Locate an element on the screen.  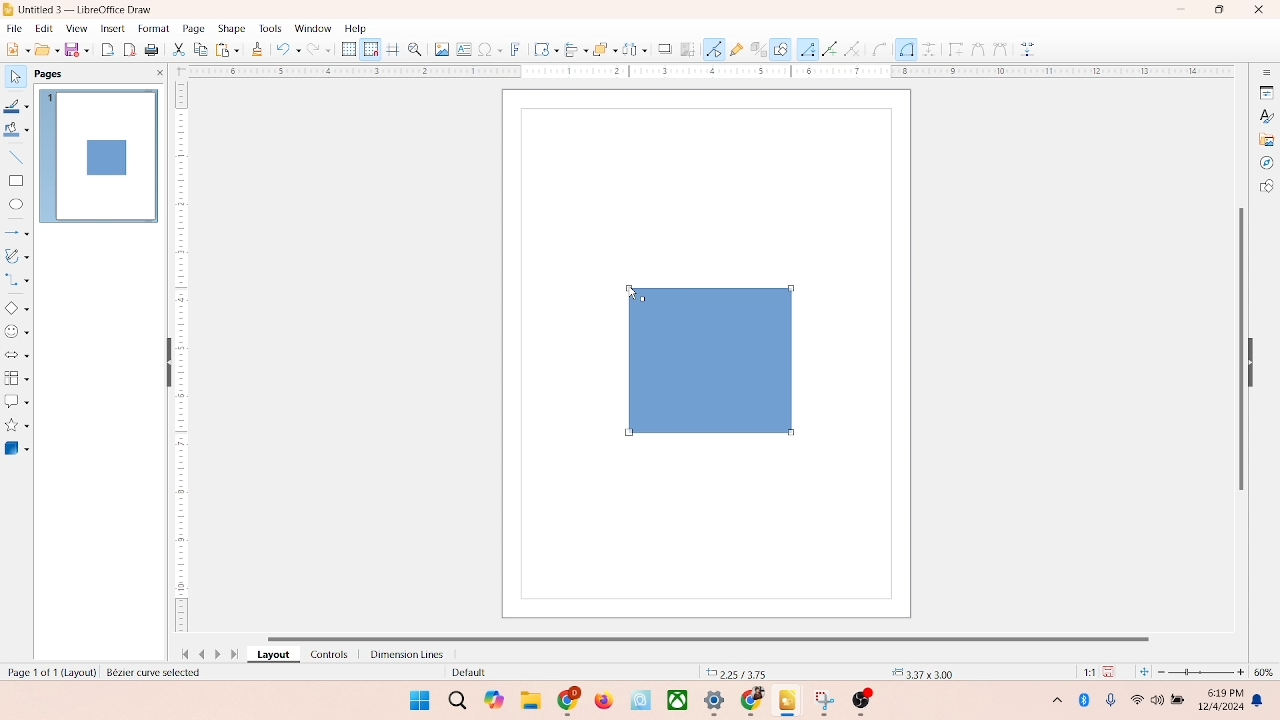
Bluetooth is located at coordinates (1088, 700).